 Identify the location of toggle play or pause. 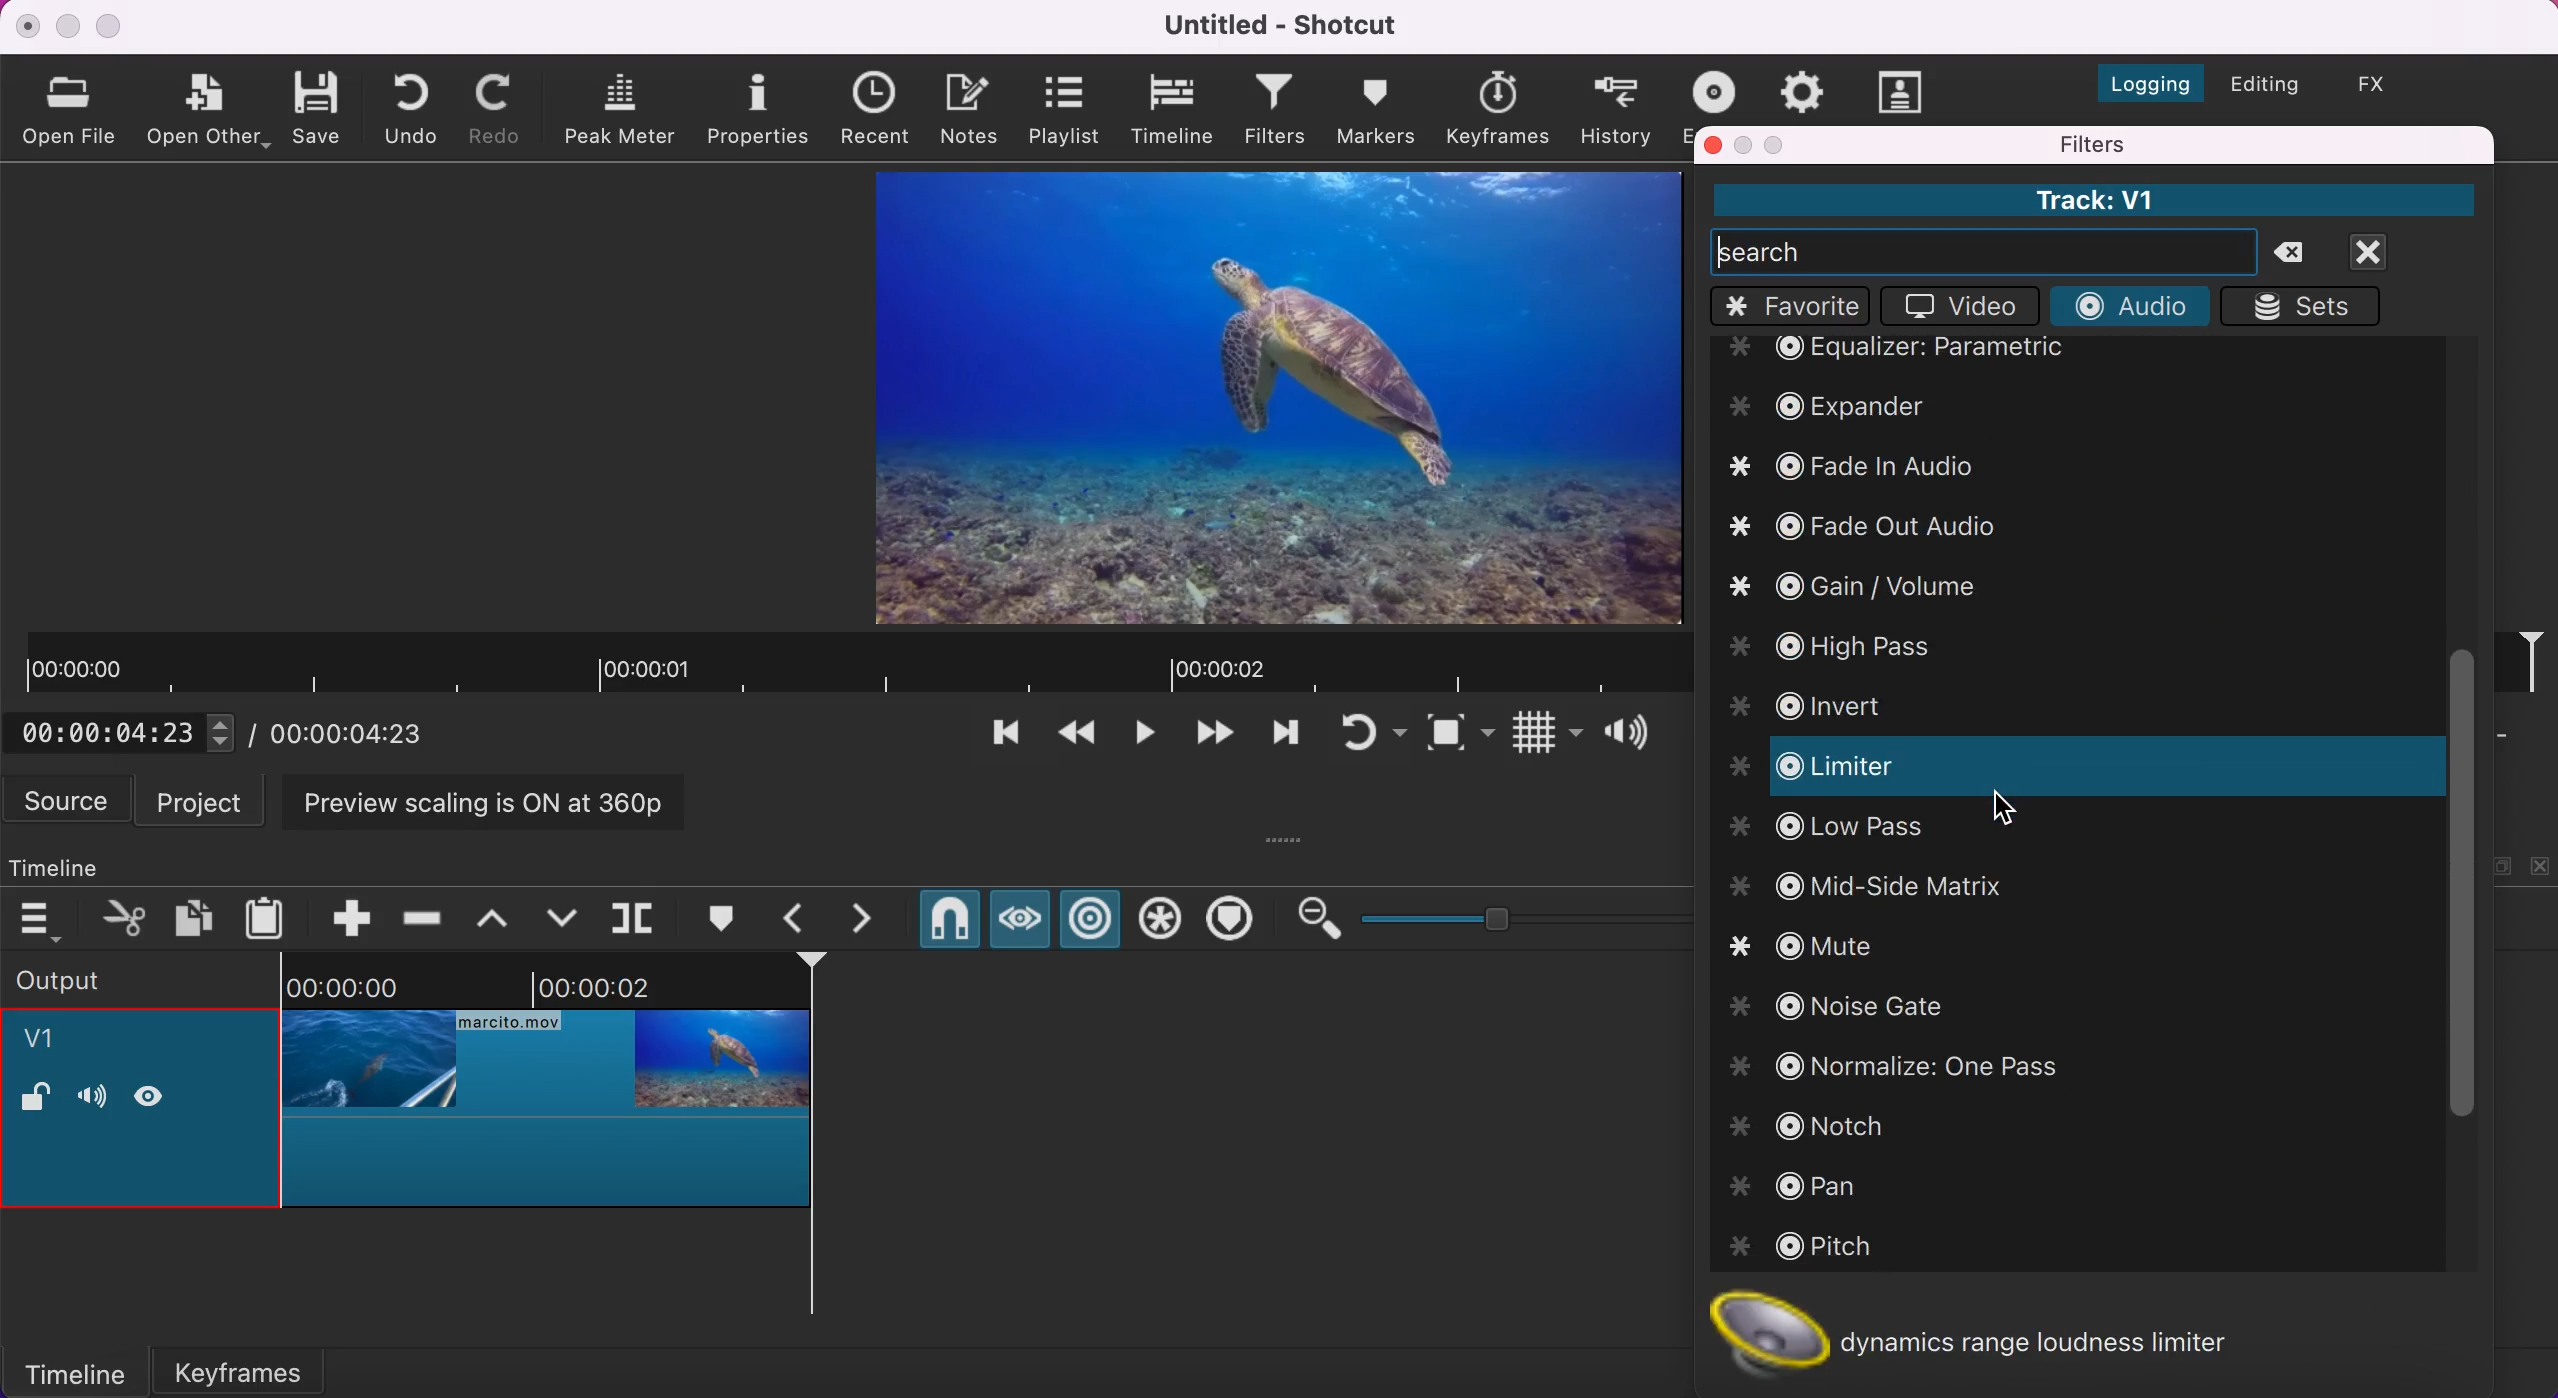
(1145, 739).